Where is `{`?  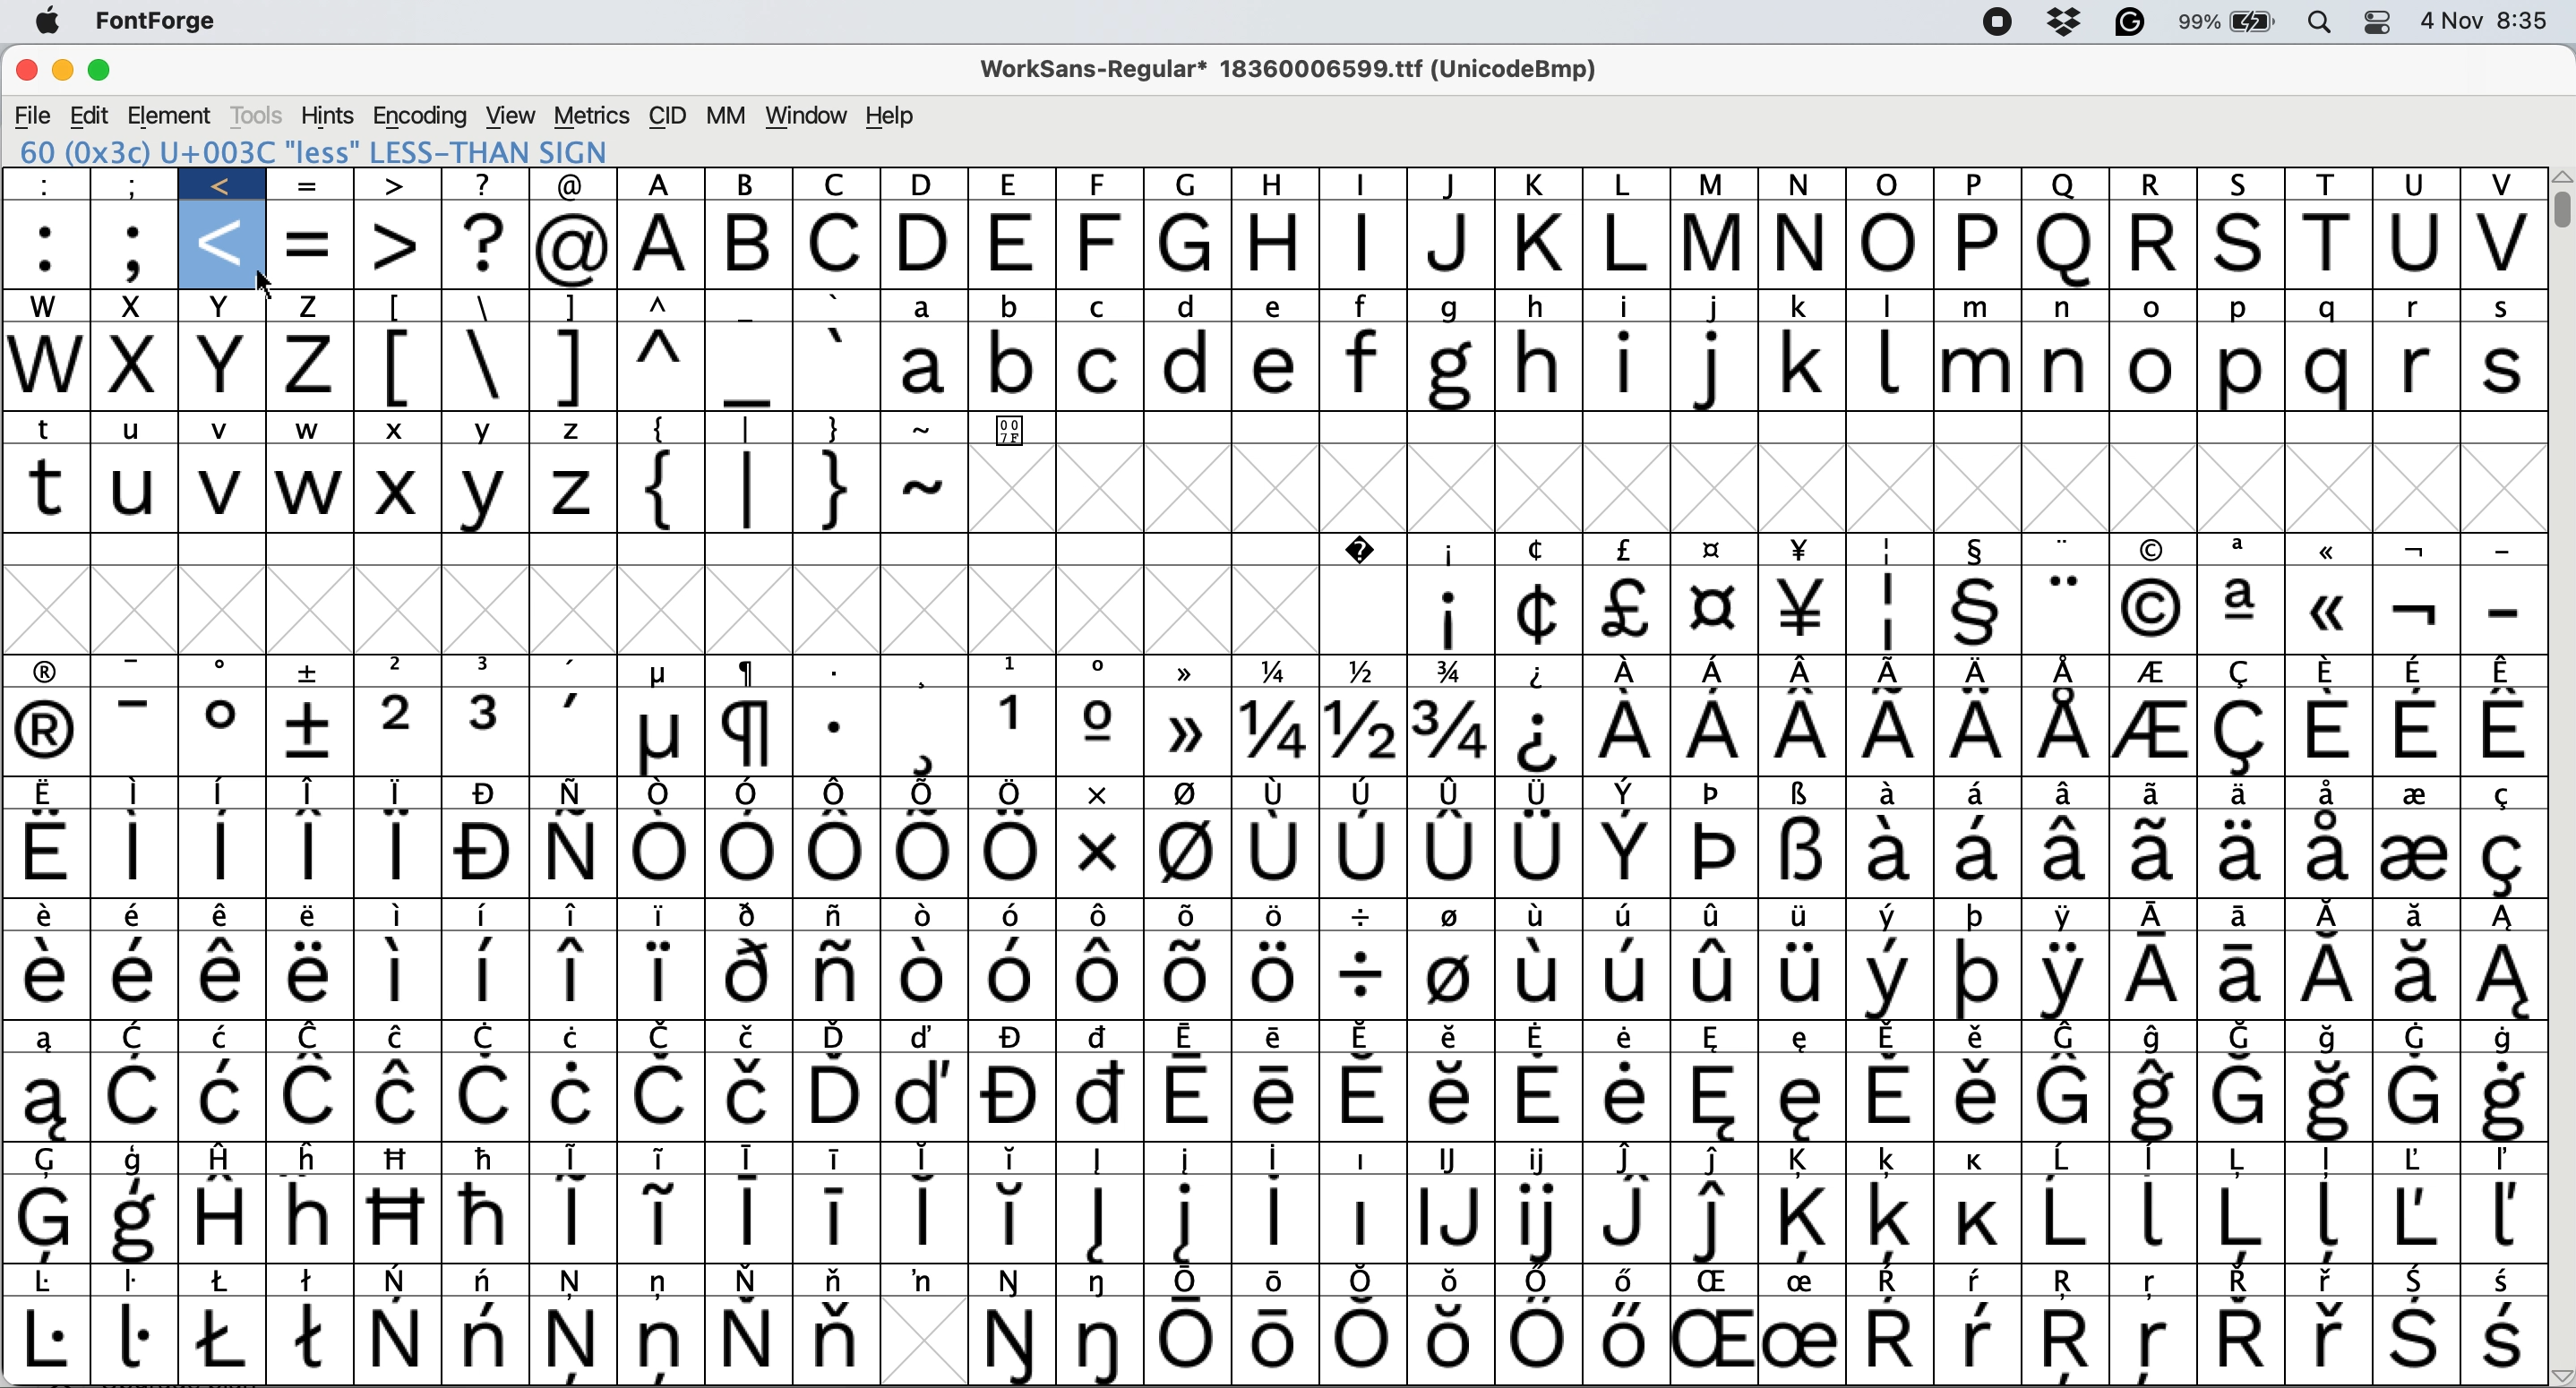 { is located at coordinates (662, 429).